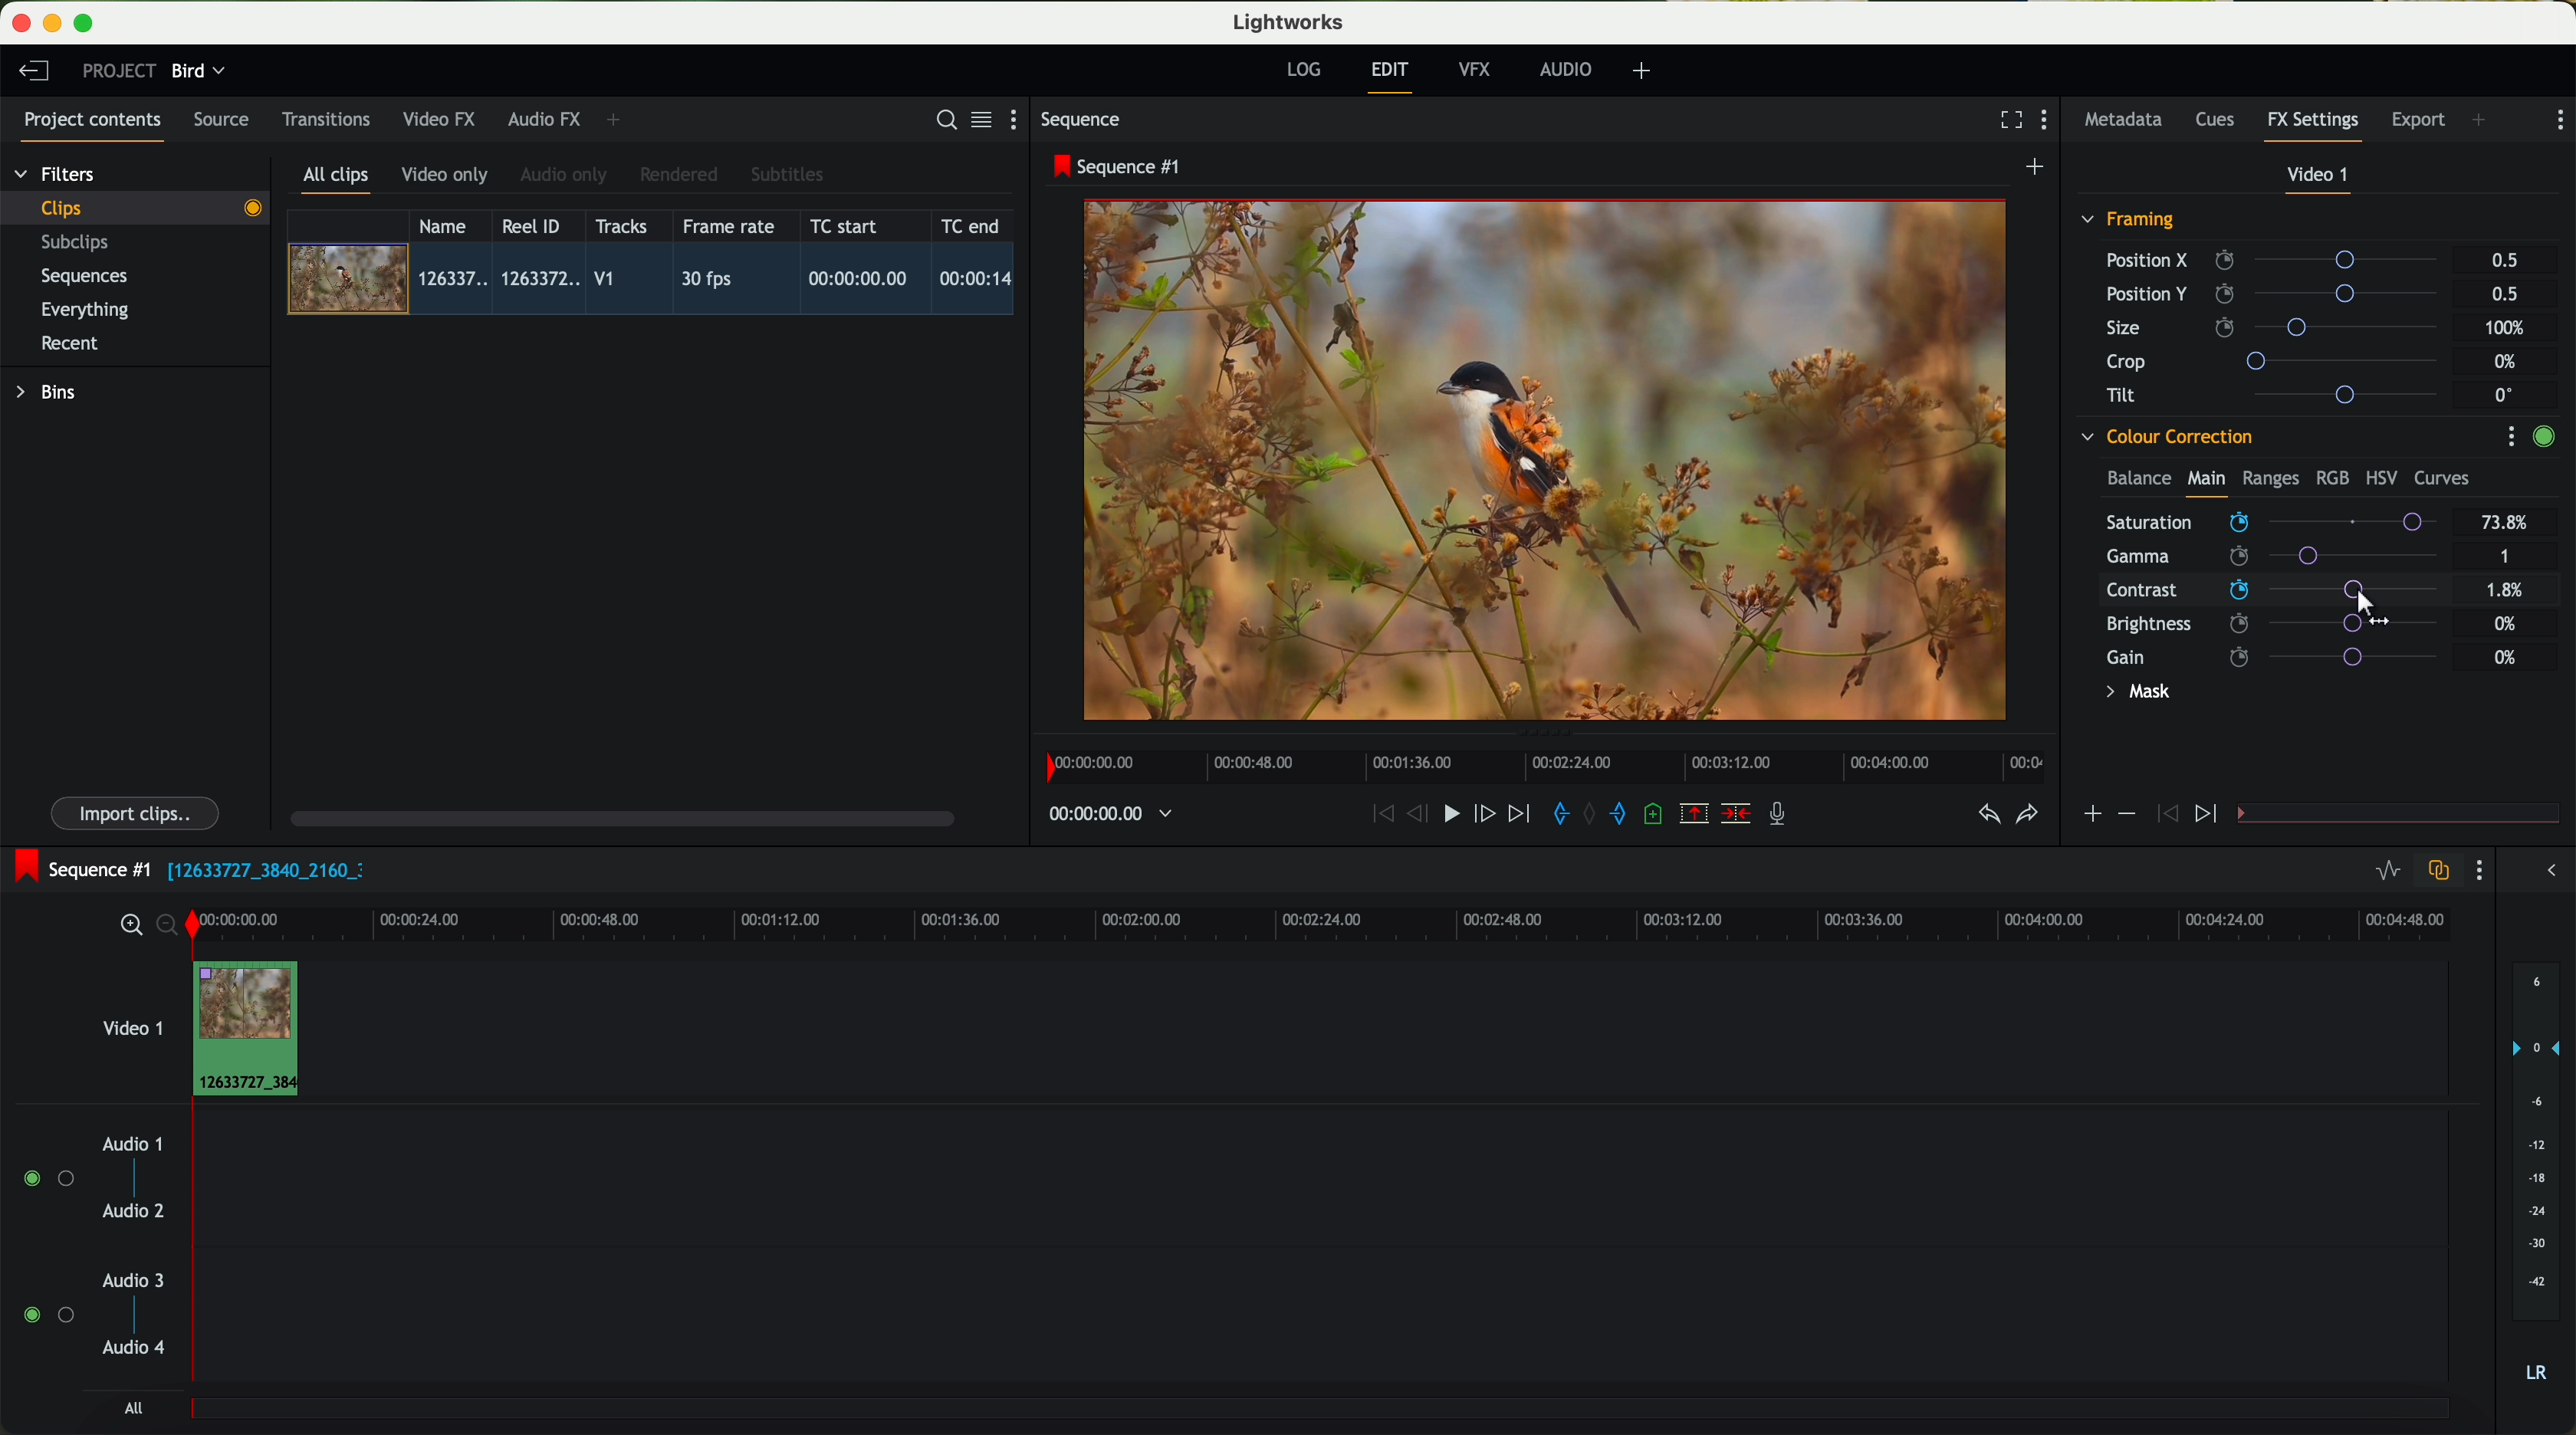  What do you see at coordinates (57, 173) in the screenshot?
I see `filters` at bounding box center [57, 173].